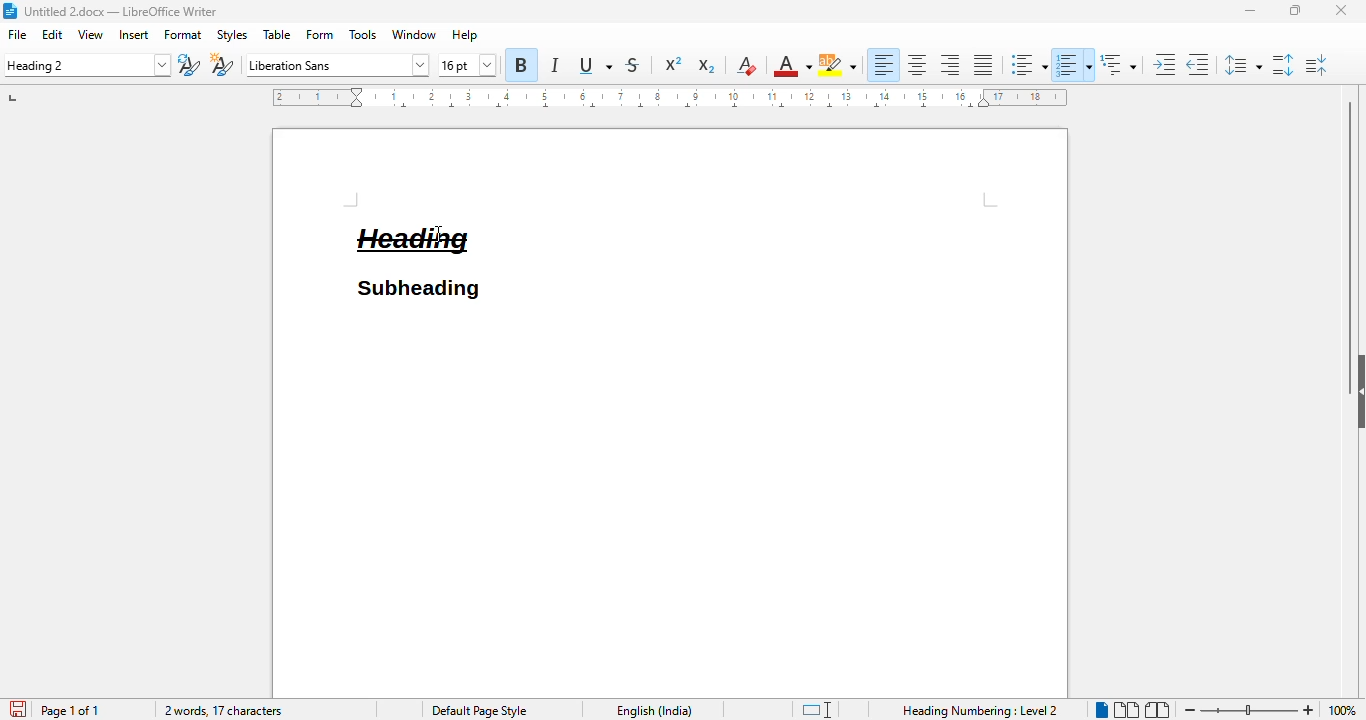 This screenshot has height=720, width=1366. I want to click on page 1 of 1, so click(69, 710).